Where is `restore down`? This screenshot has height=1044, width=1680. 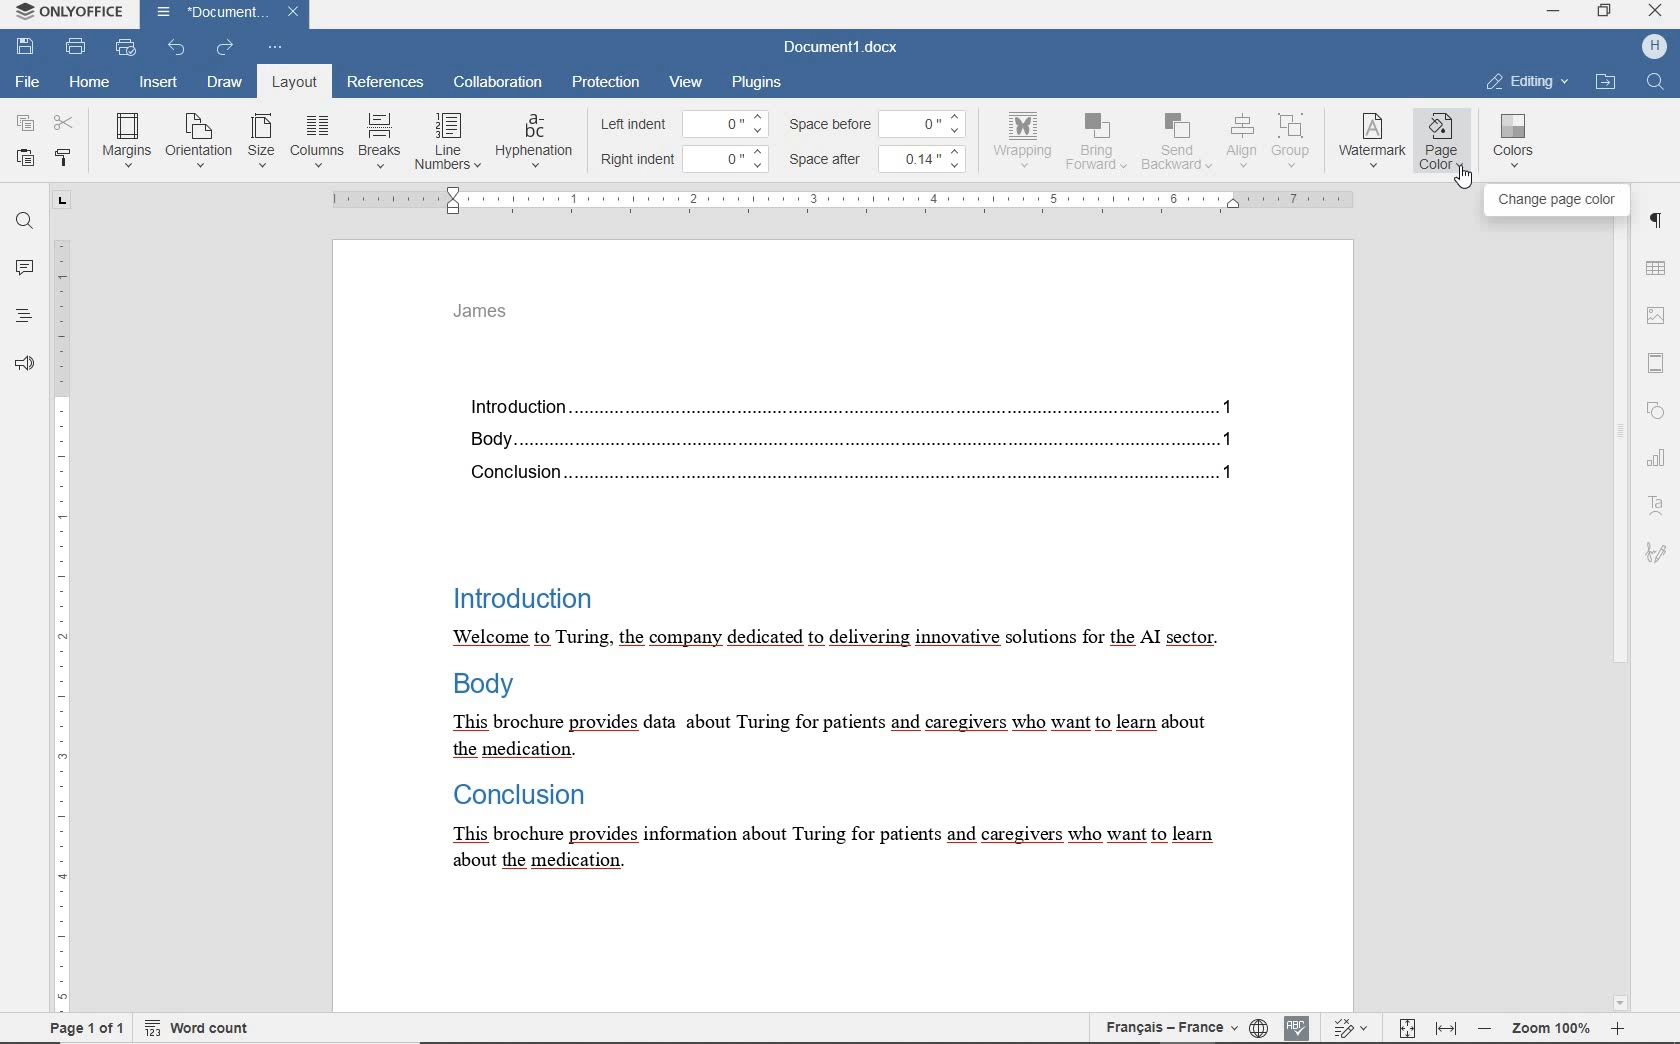
restore down is located at coordinates (1608, 13).